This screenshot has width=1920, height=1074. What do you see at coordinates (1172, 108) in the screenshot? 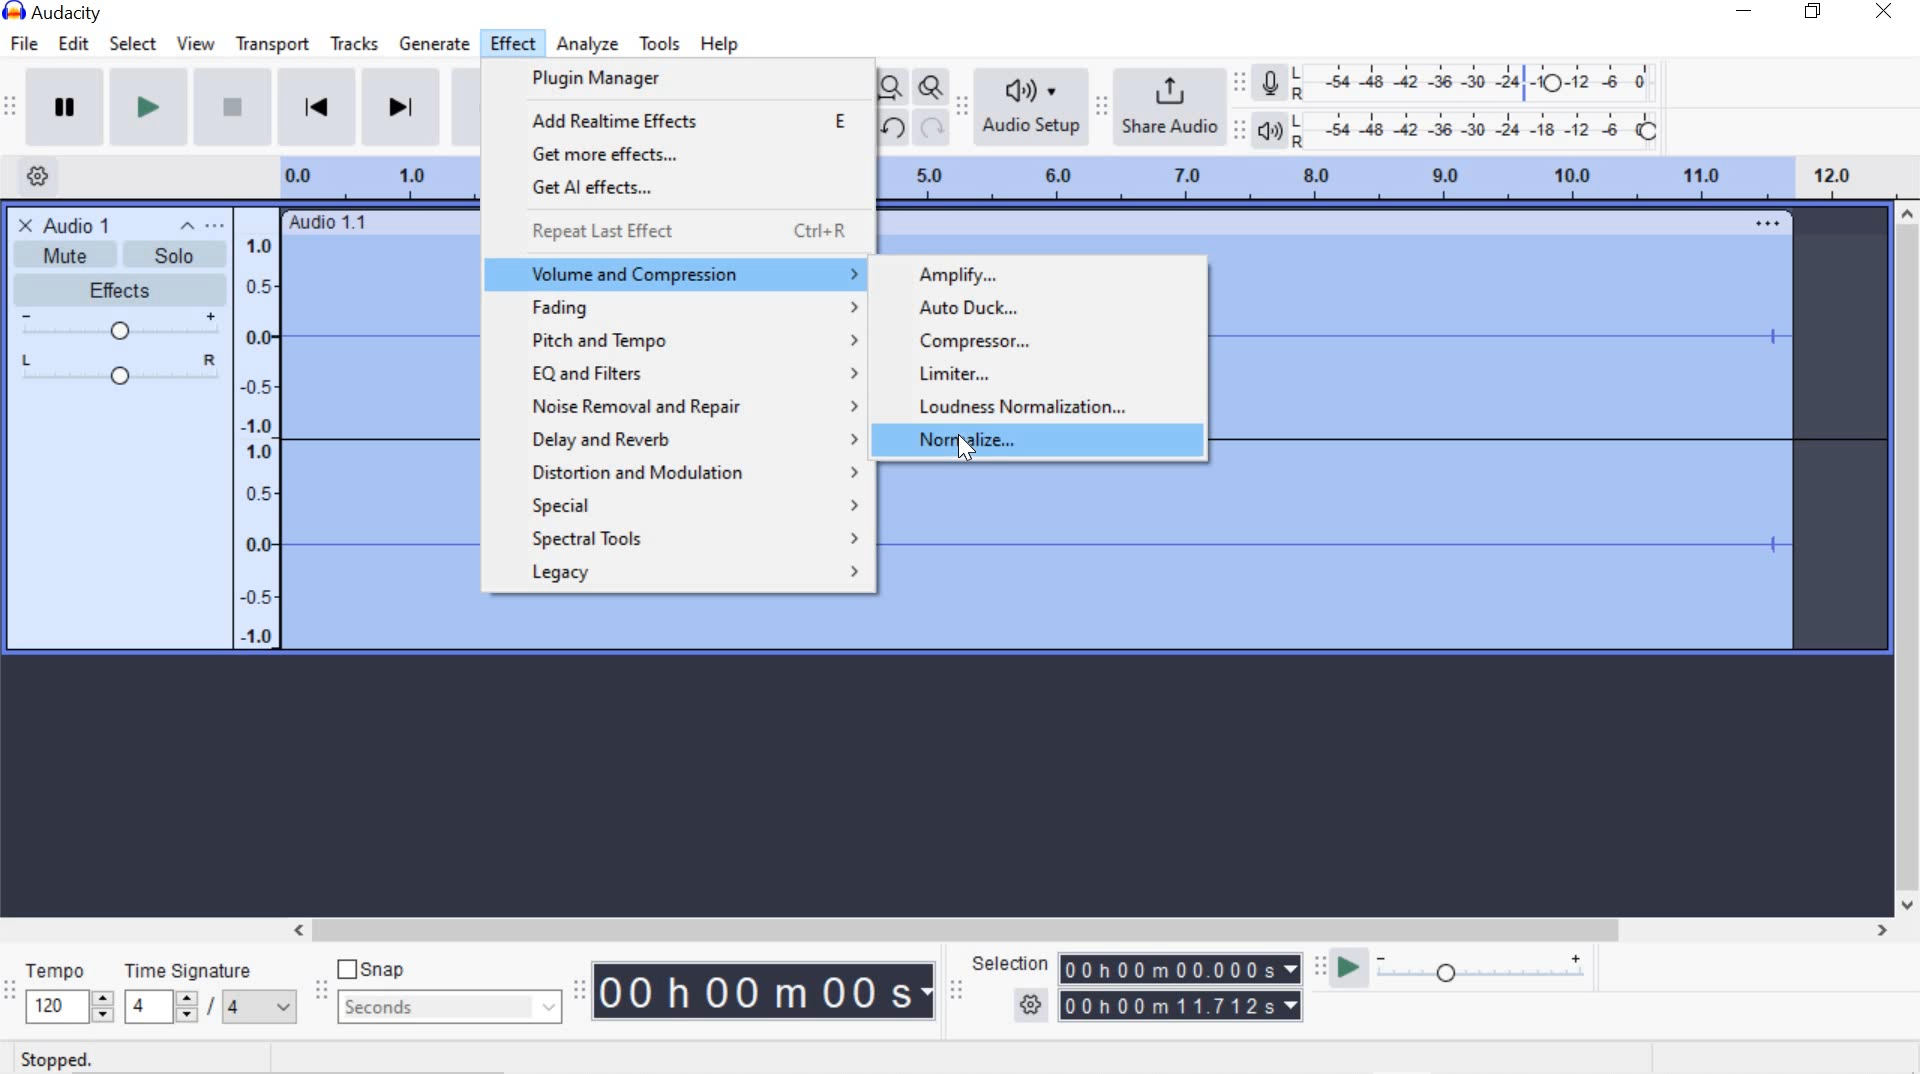
I see `Share audio` at bounding box center [1172, 108].